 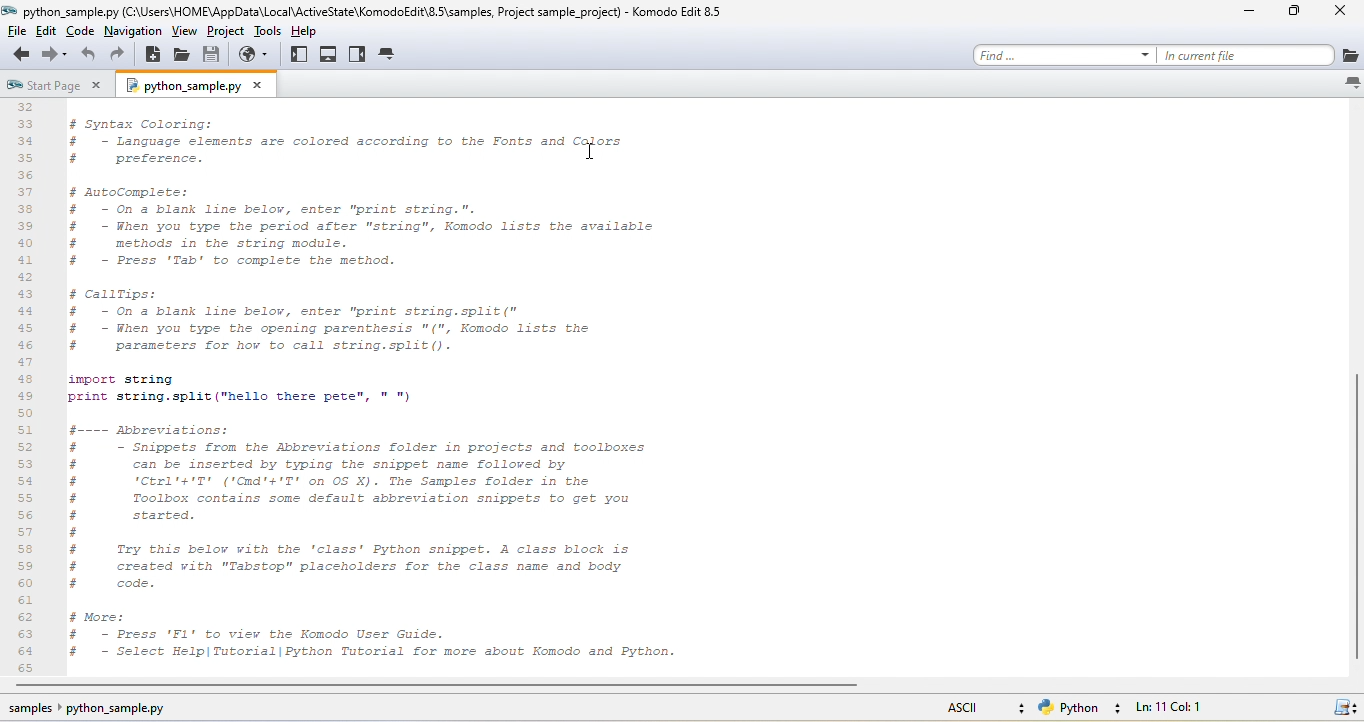 What do you see at coordinates (184, 56) in the screenshot?
I see `open` at bounding box center [184, 56].